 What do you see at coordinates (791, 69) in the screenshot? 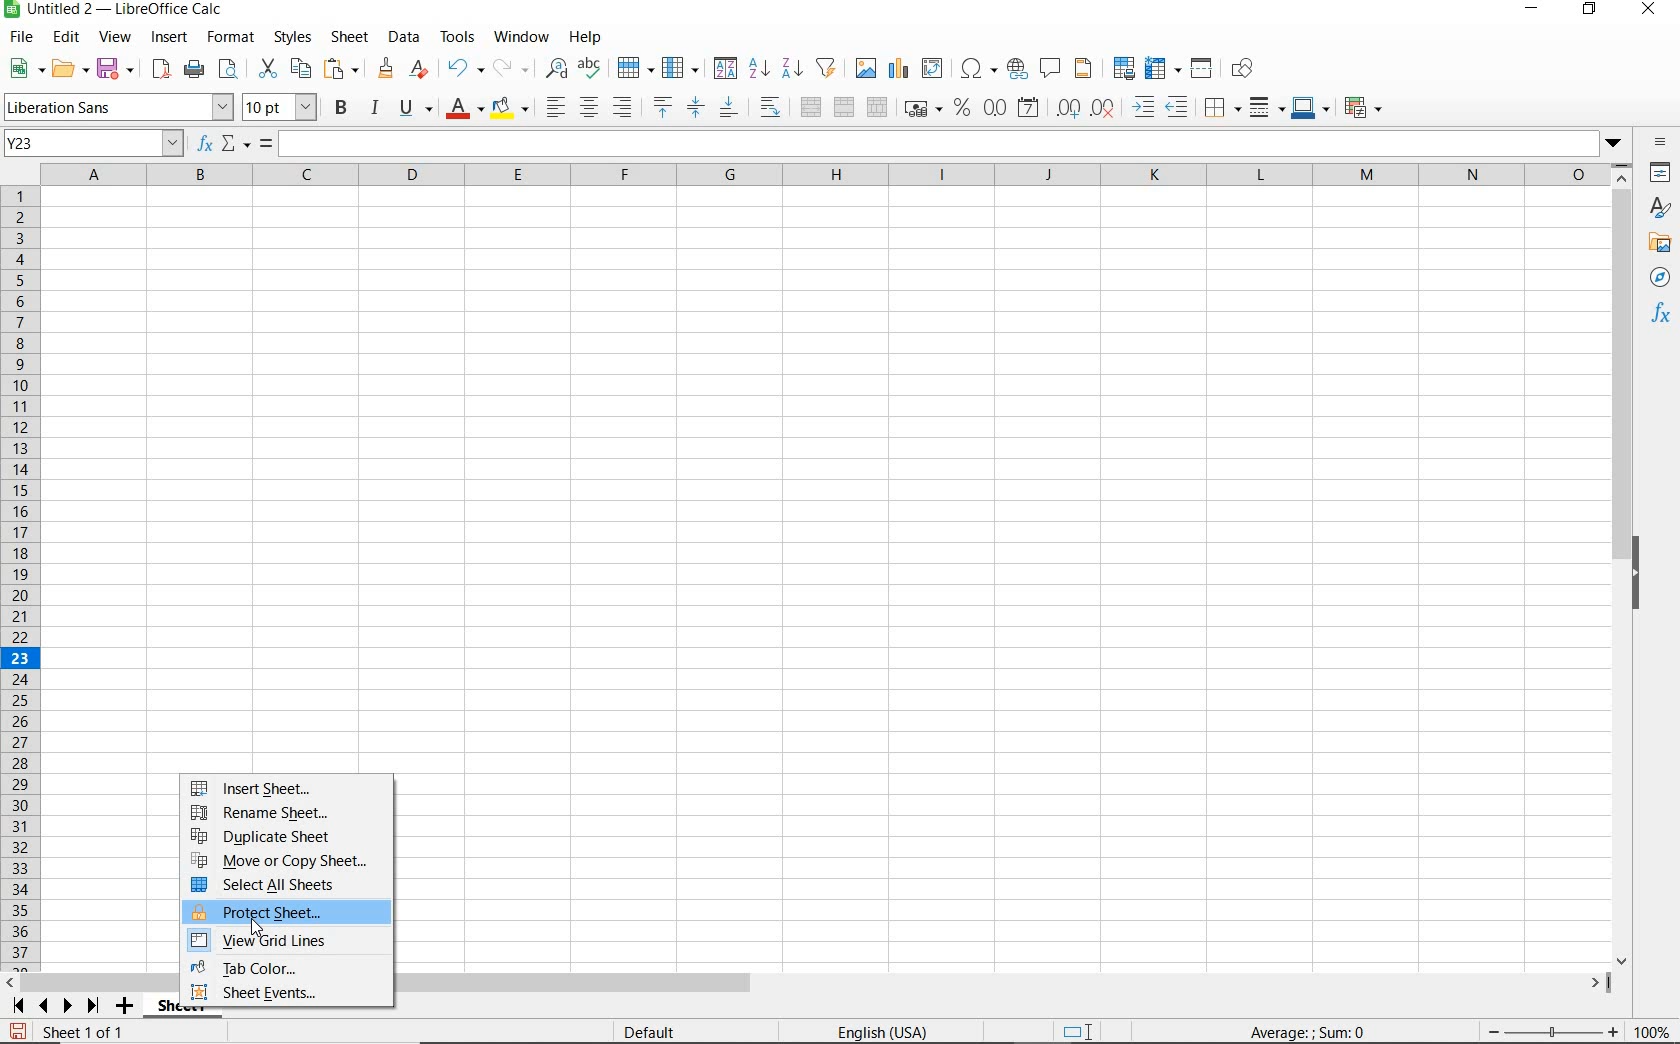
I see `SORT DESCENDING` at bounding box center [791, 69].